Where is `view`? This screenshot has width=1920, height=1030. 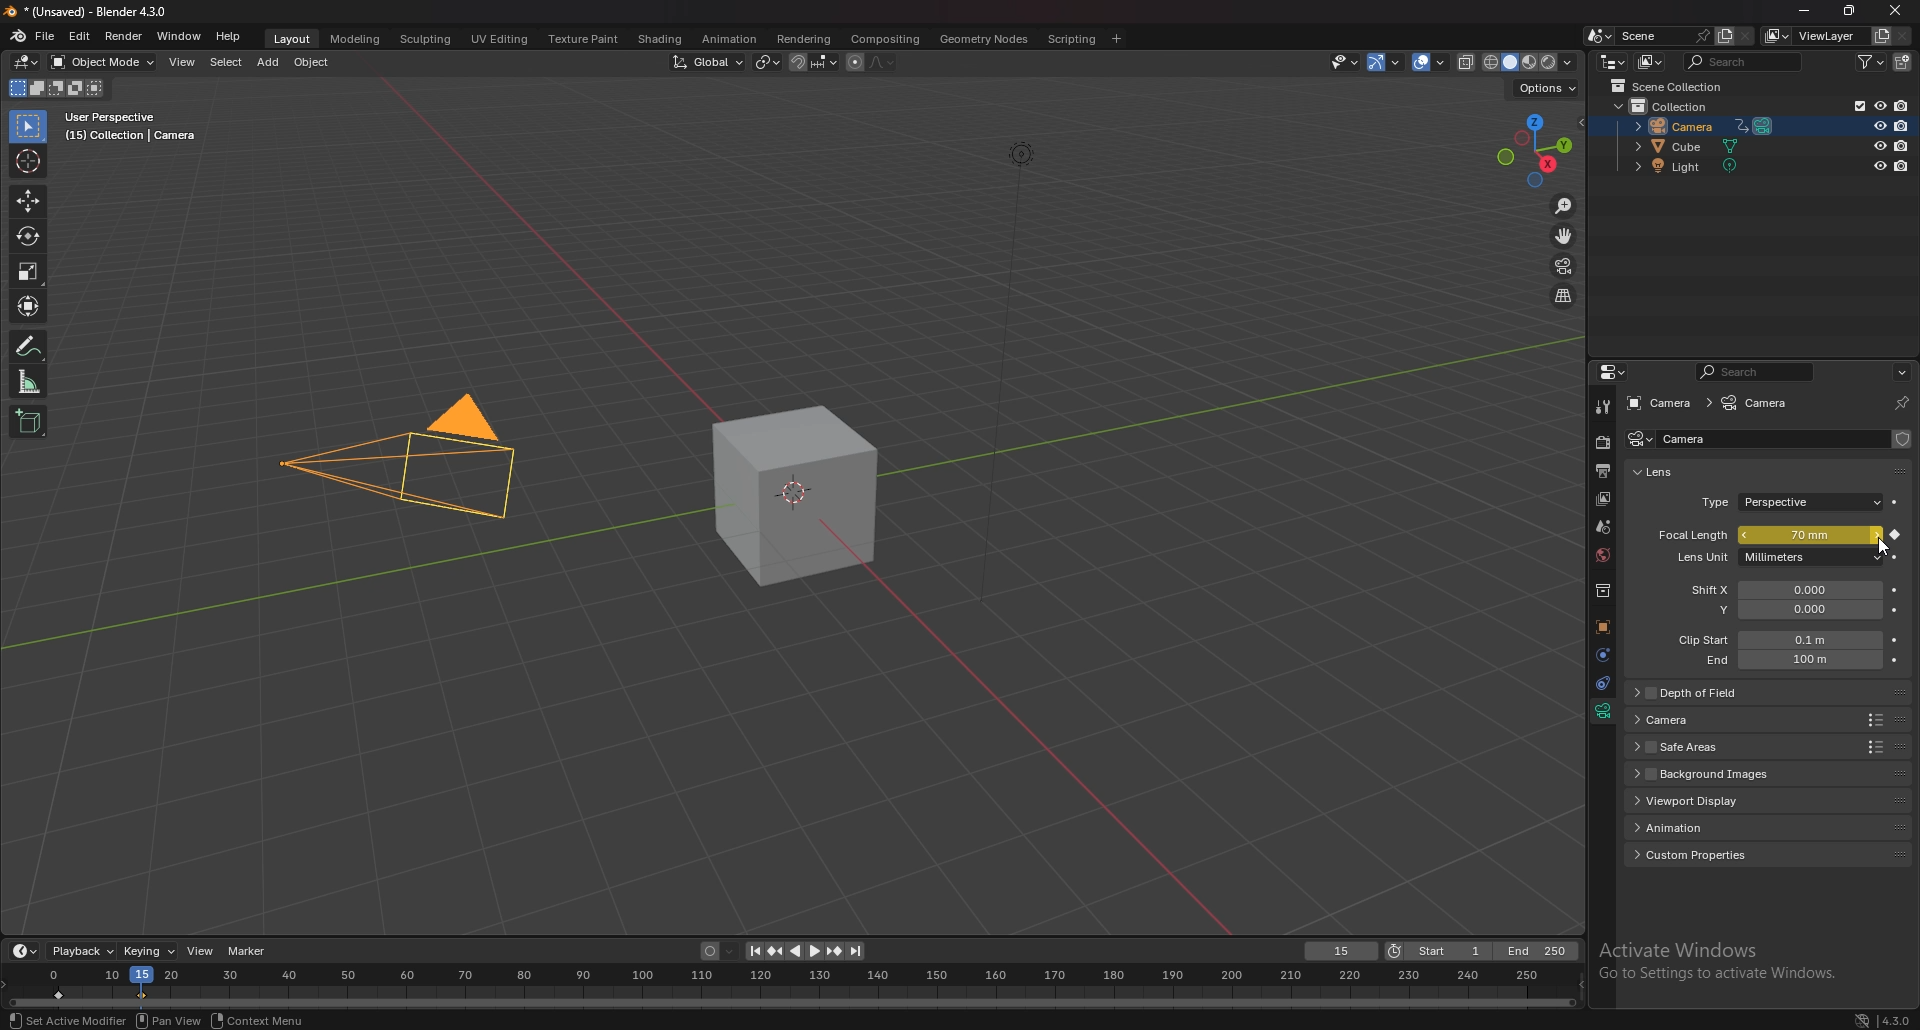 view is located at coordinates (199, 951).